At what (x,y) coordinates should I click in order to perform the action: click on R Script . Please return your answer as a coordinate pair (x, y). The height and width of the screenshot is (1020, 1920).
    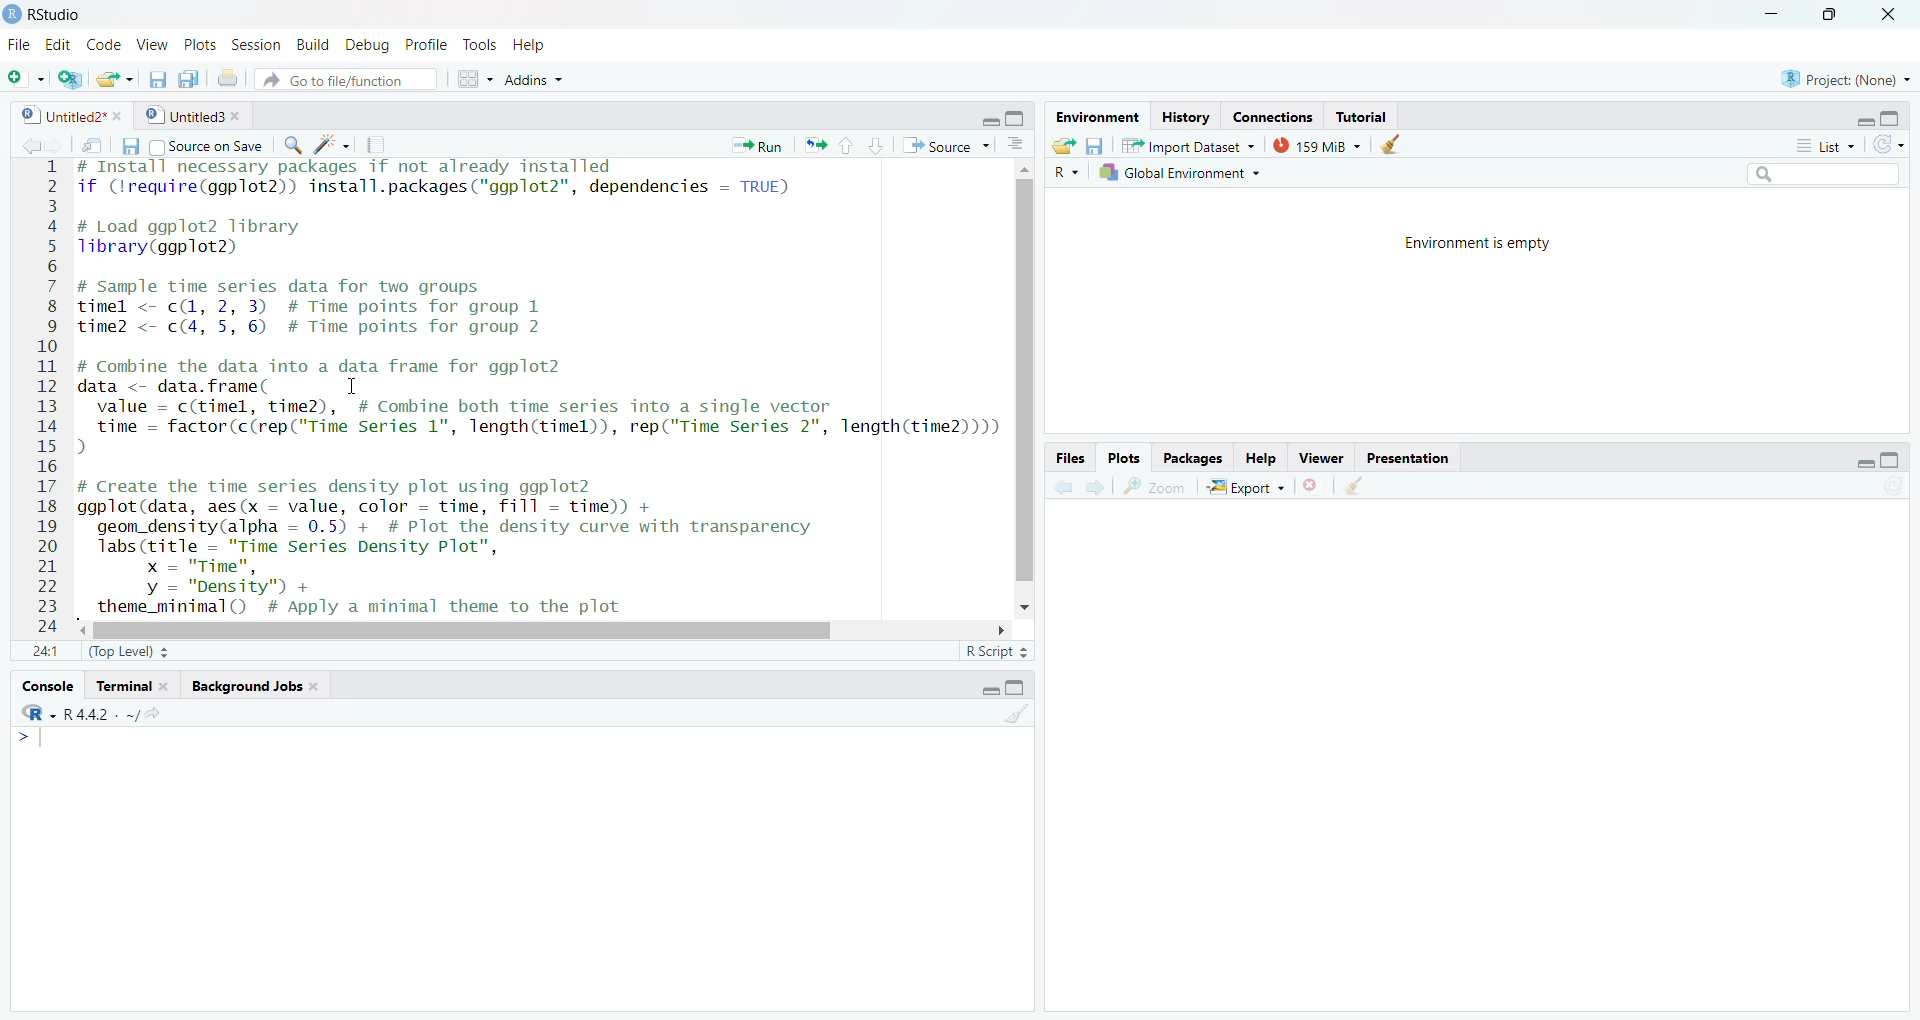
    Looking at the image, I should click on (995, 653).